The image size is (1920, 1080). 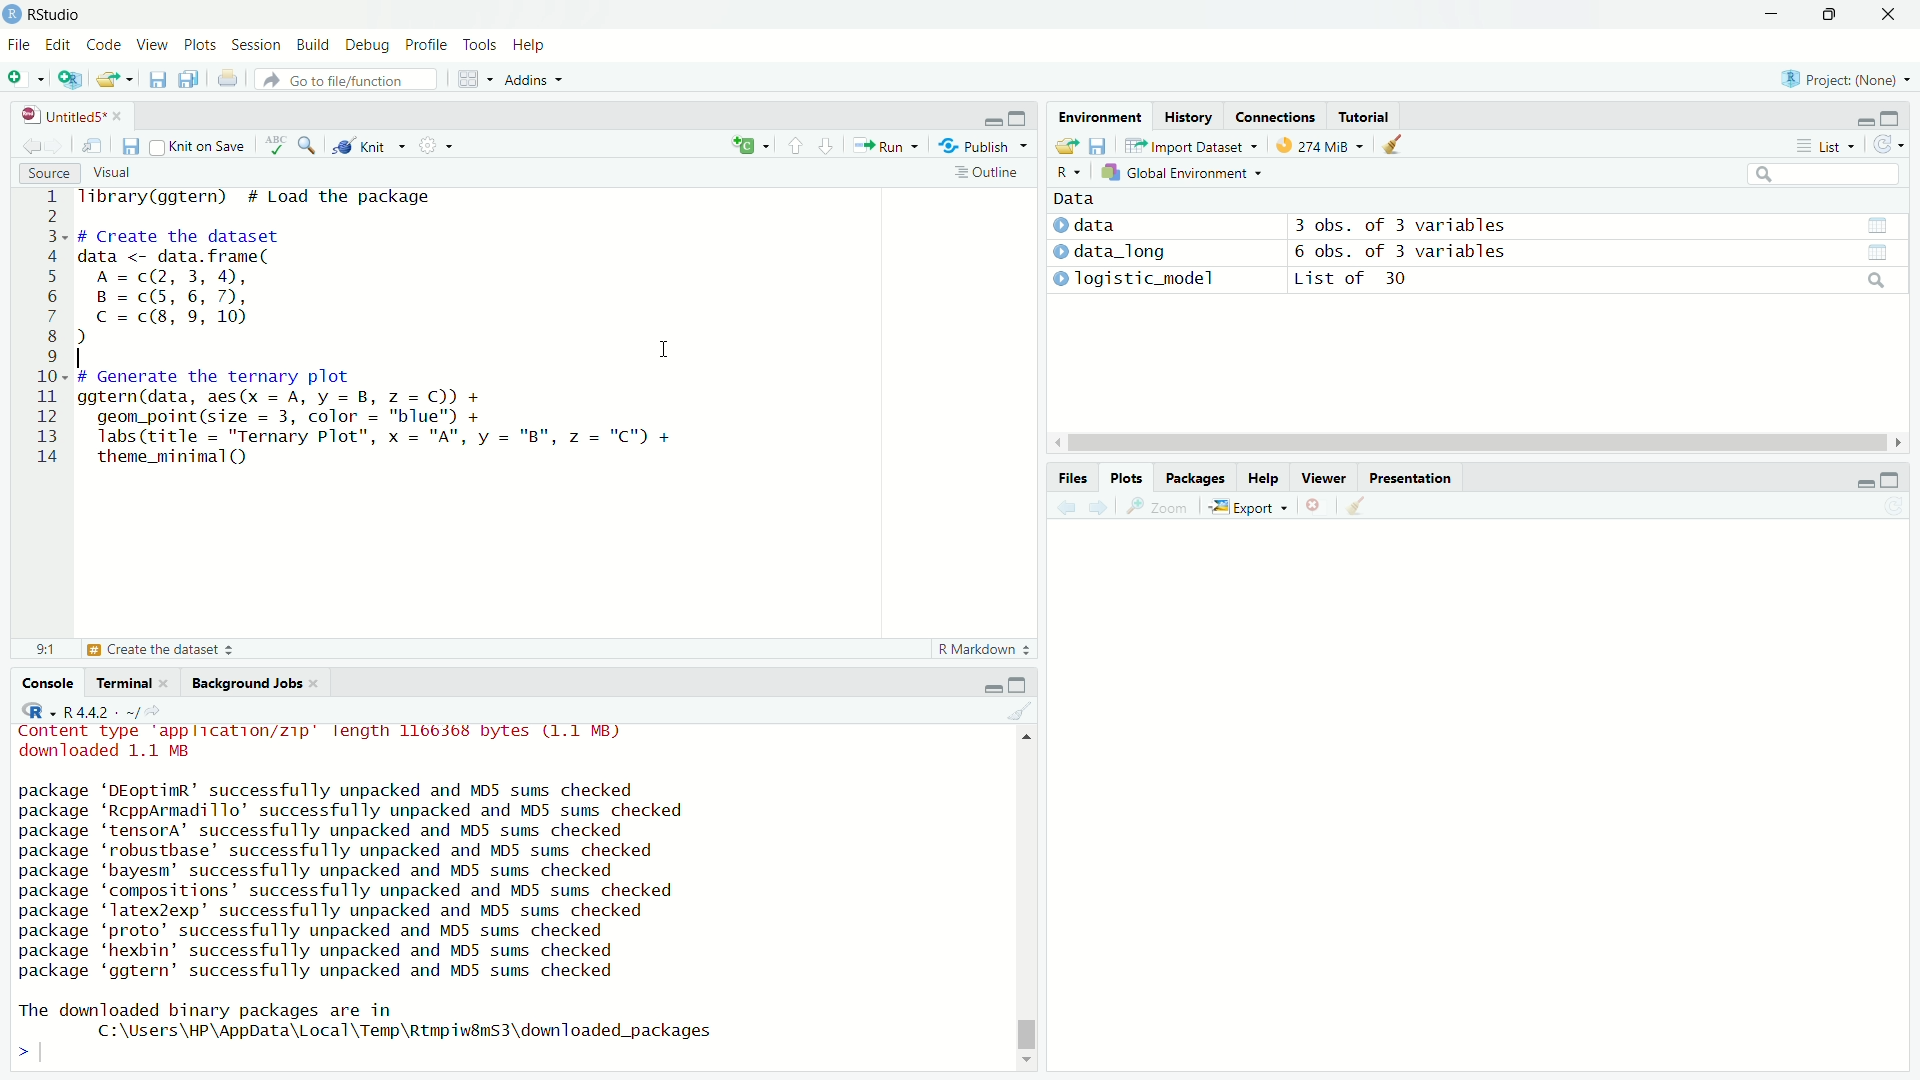 What do you see at coordinates (155, 83) in the screenshot?
I see `save` at bounding box center [155, 83].